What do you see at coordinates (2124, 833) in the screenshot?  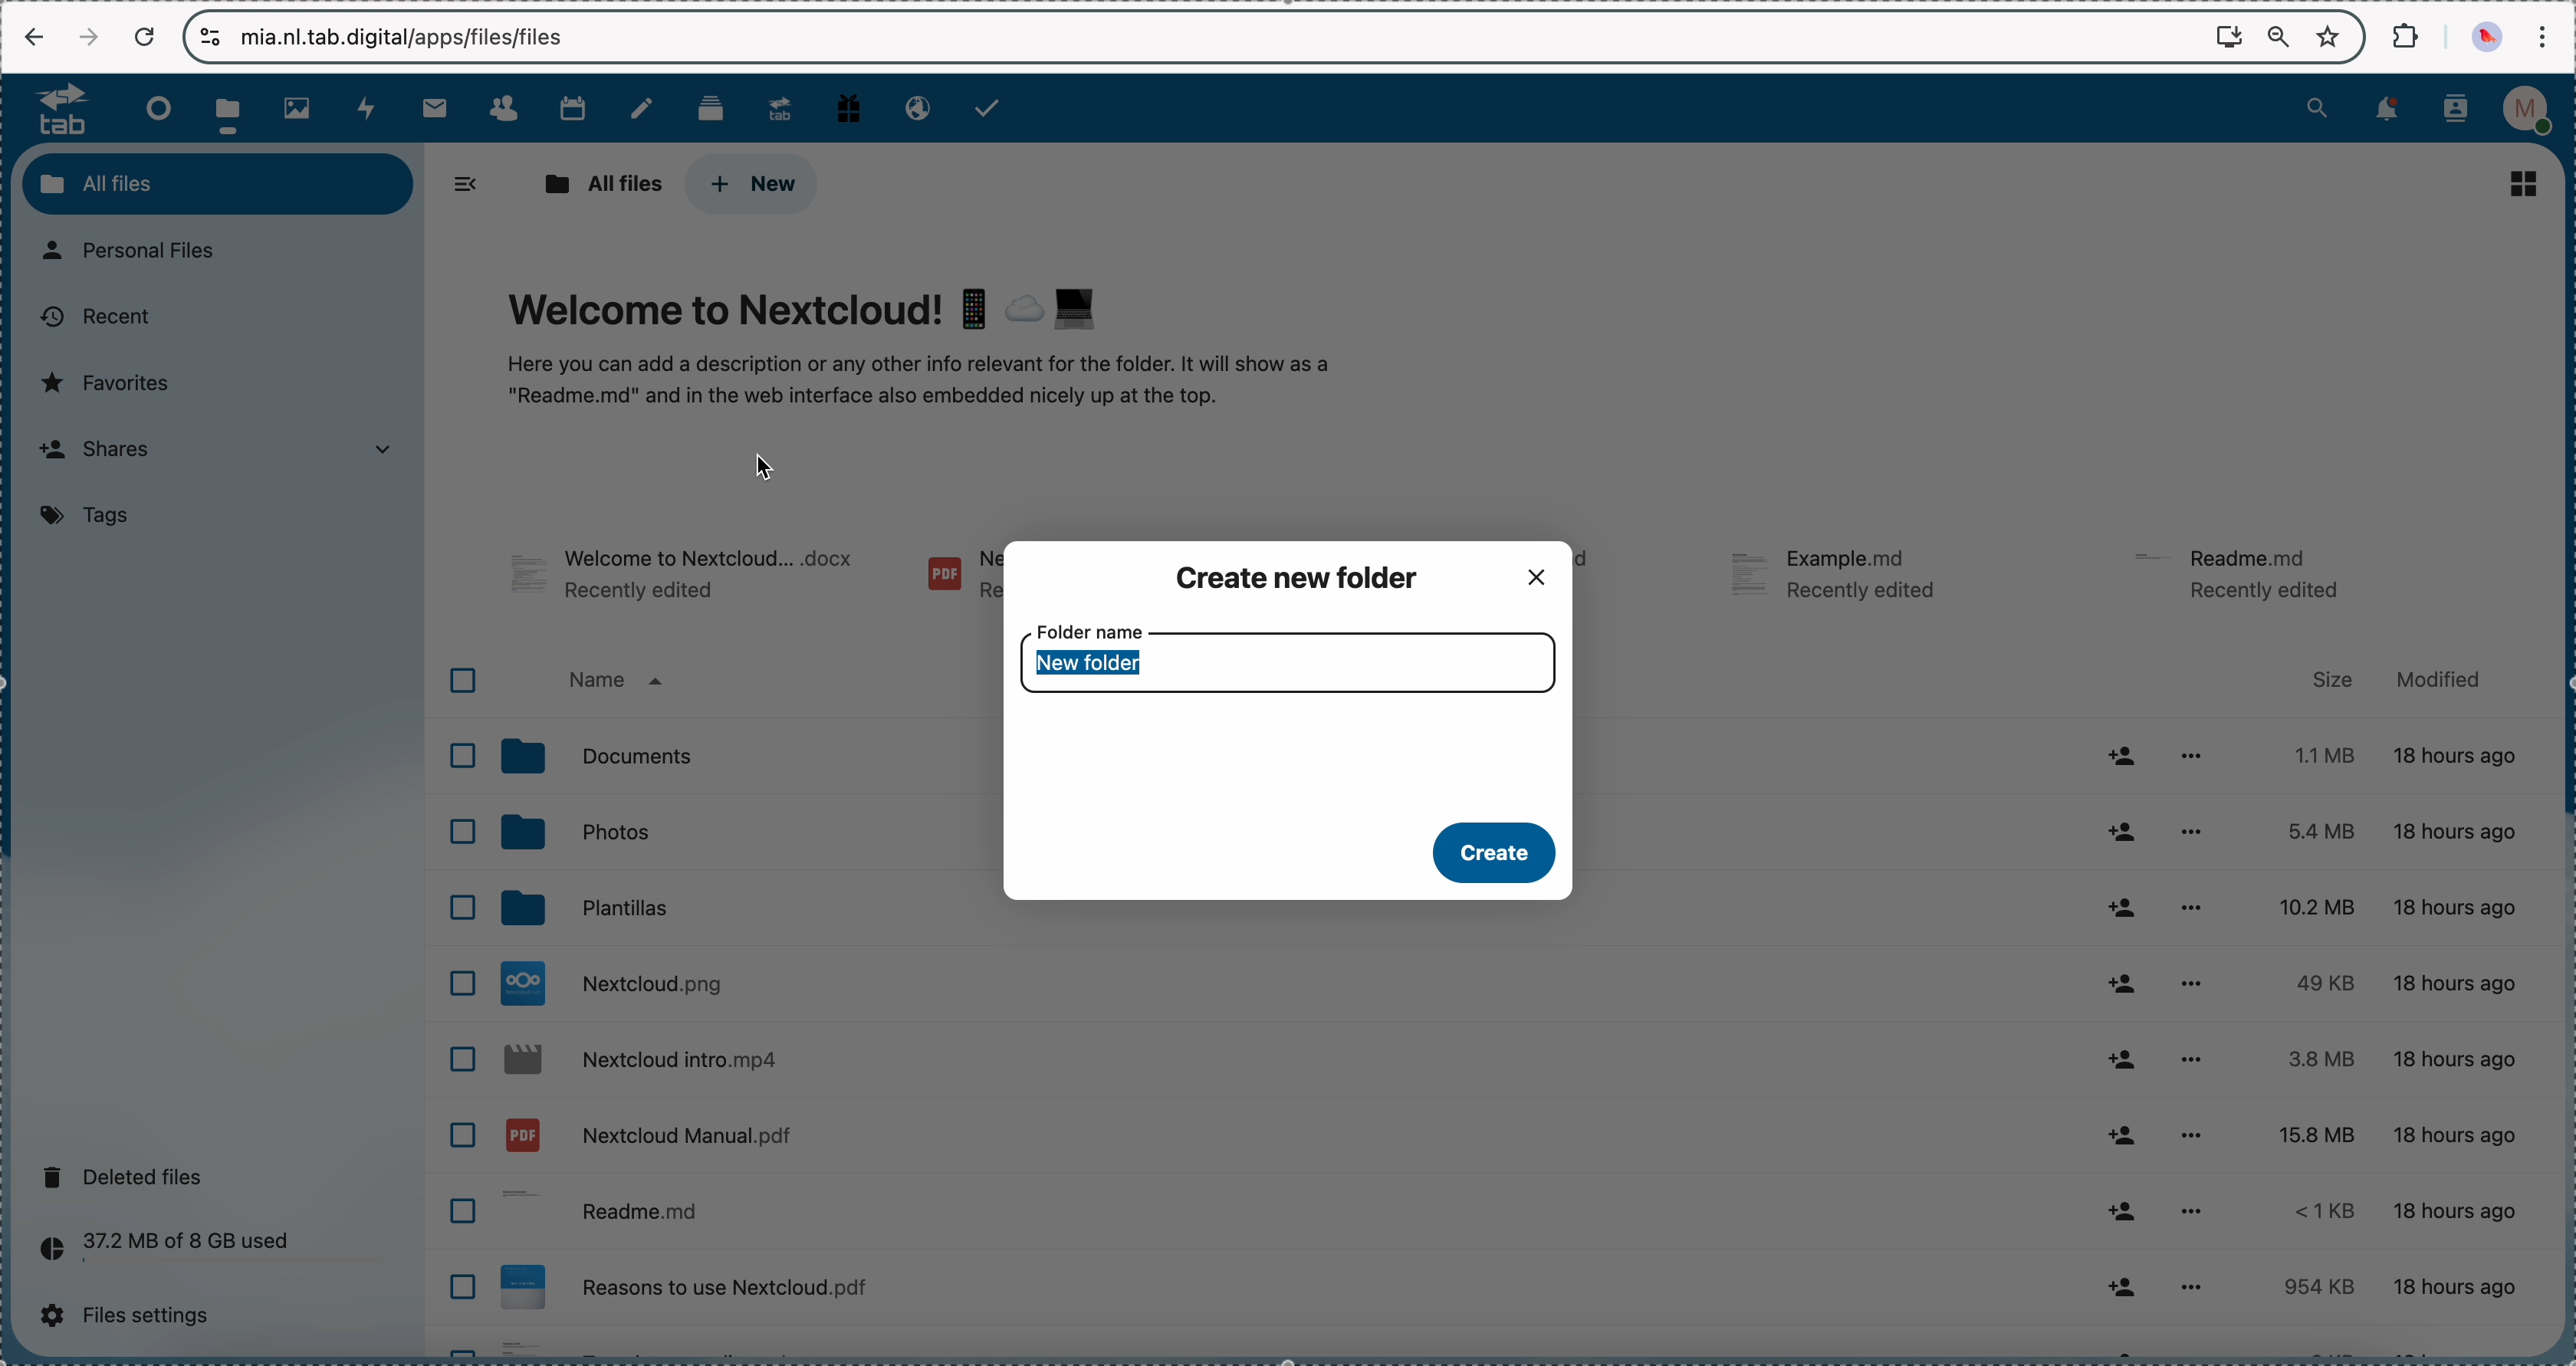 I see `share` at bounding box center [2124, 833].